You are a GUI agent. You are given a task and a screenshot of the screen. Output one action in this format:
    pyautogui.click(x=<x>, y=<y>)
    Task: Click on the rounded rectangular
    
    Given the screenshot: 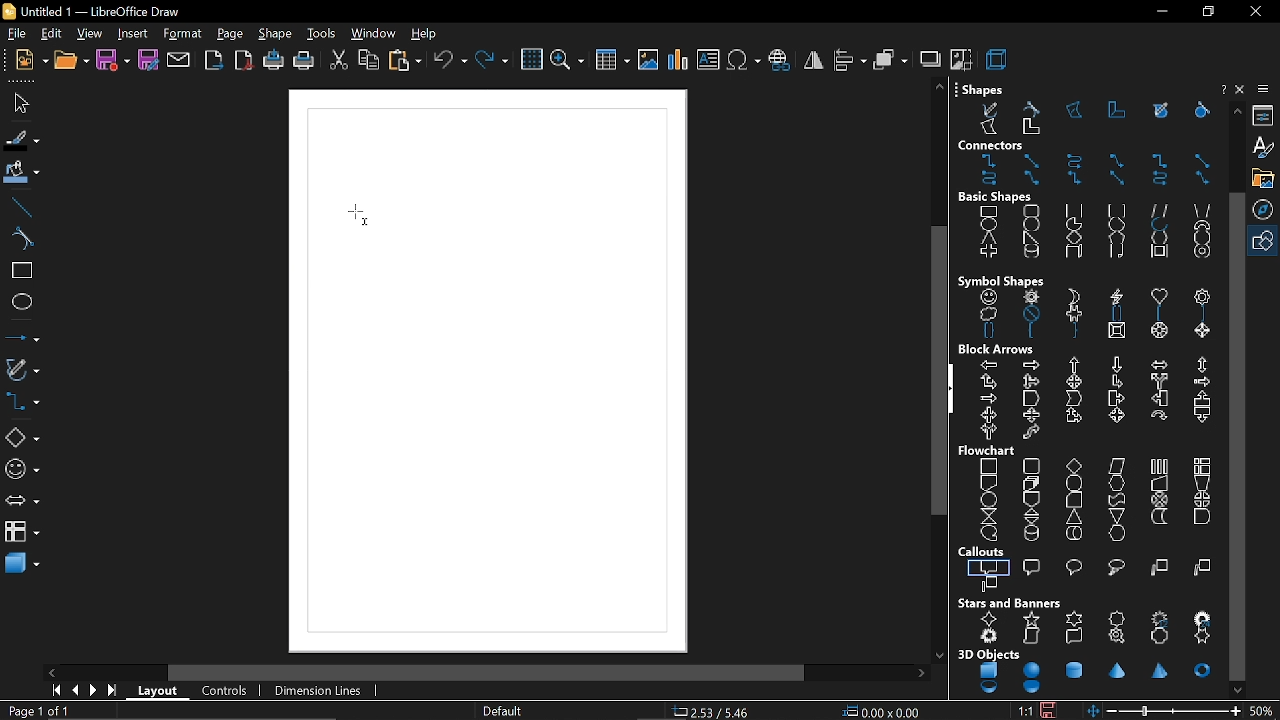 What is the action you would take?
    pyautogui.click(x=1033, y=566)
    